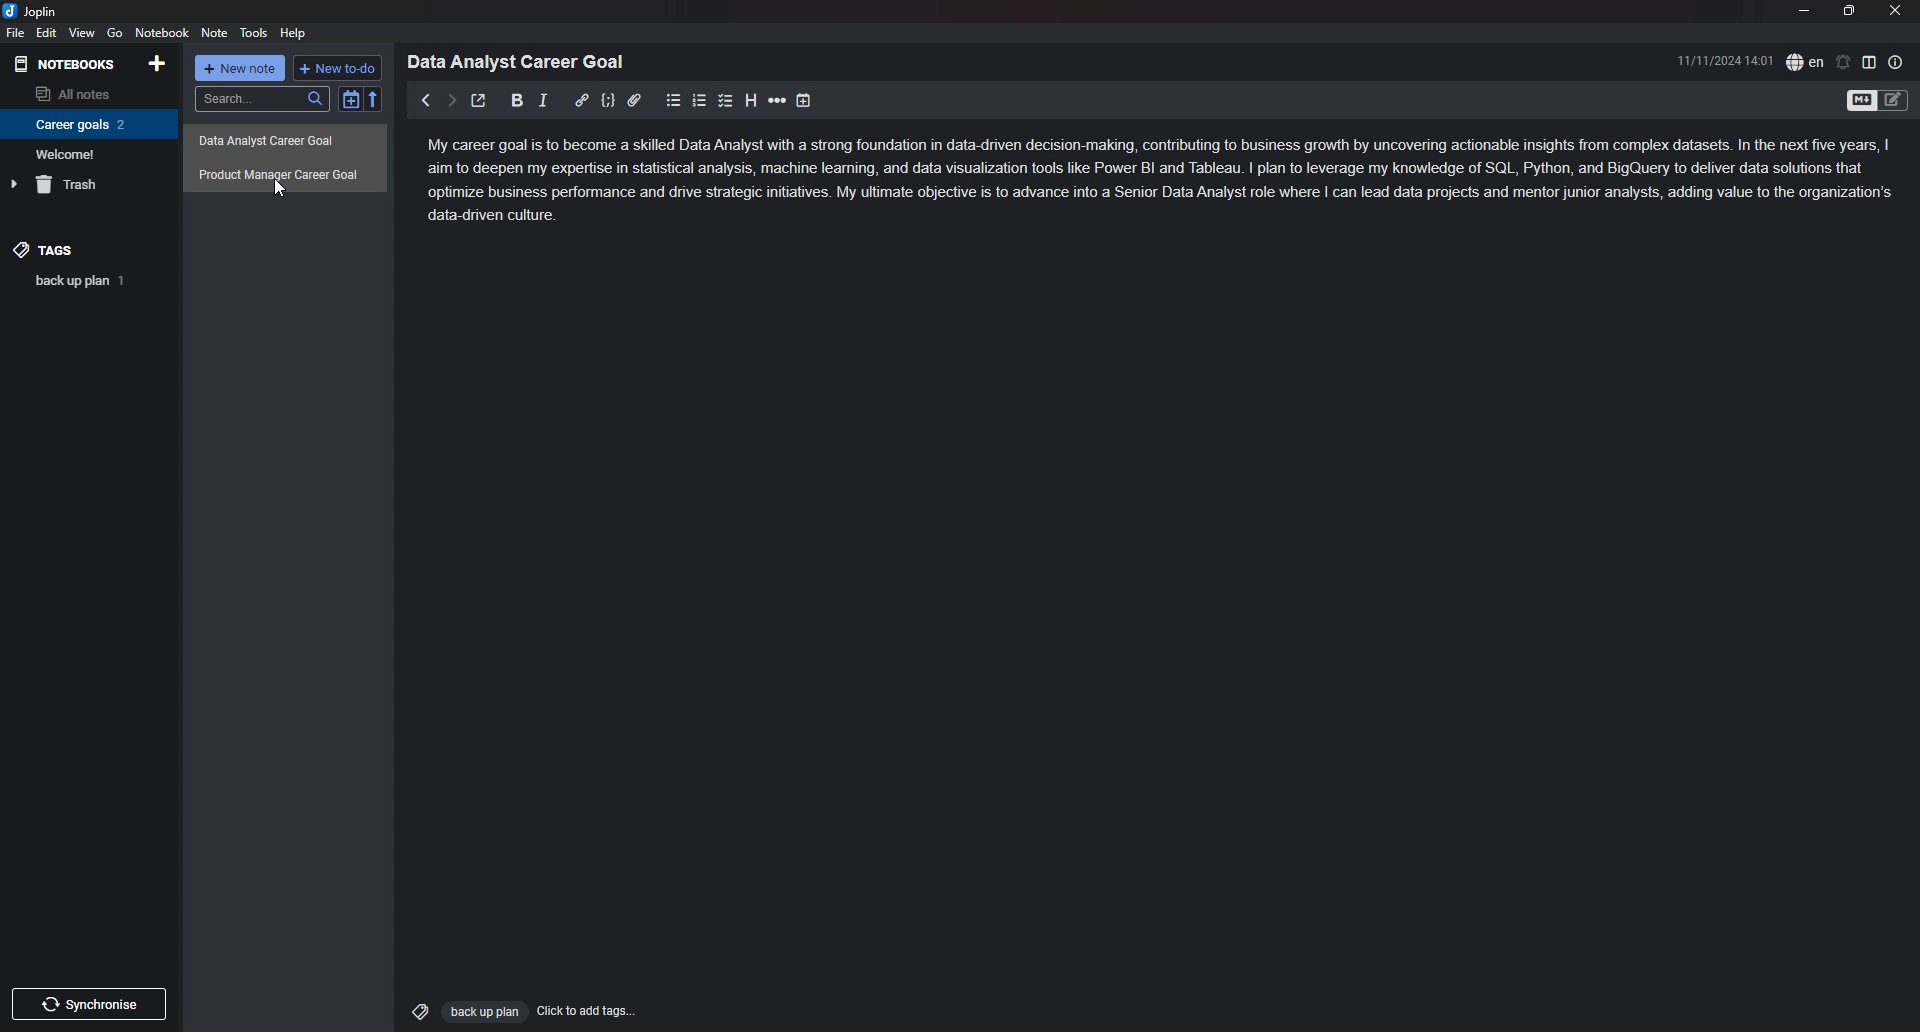 Image resolution: width=1920 pixels, height=1032 pixels. What do you see at coordinates (279, 188) in the screenshot?
I see `cursor` at bounding box center [279, 188].